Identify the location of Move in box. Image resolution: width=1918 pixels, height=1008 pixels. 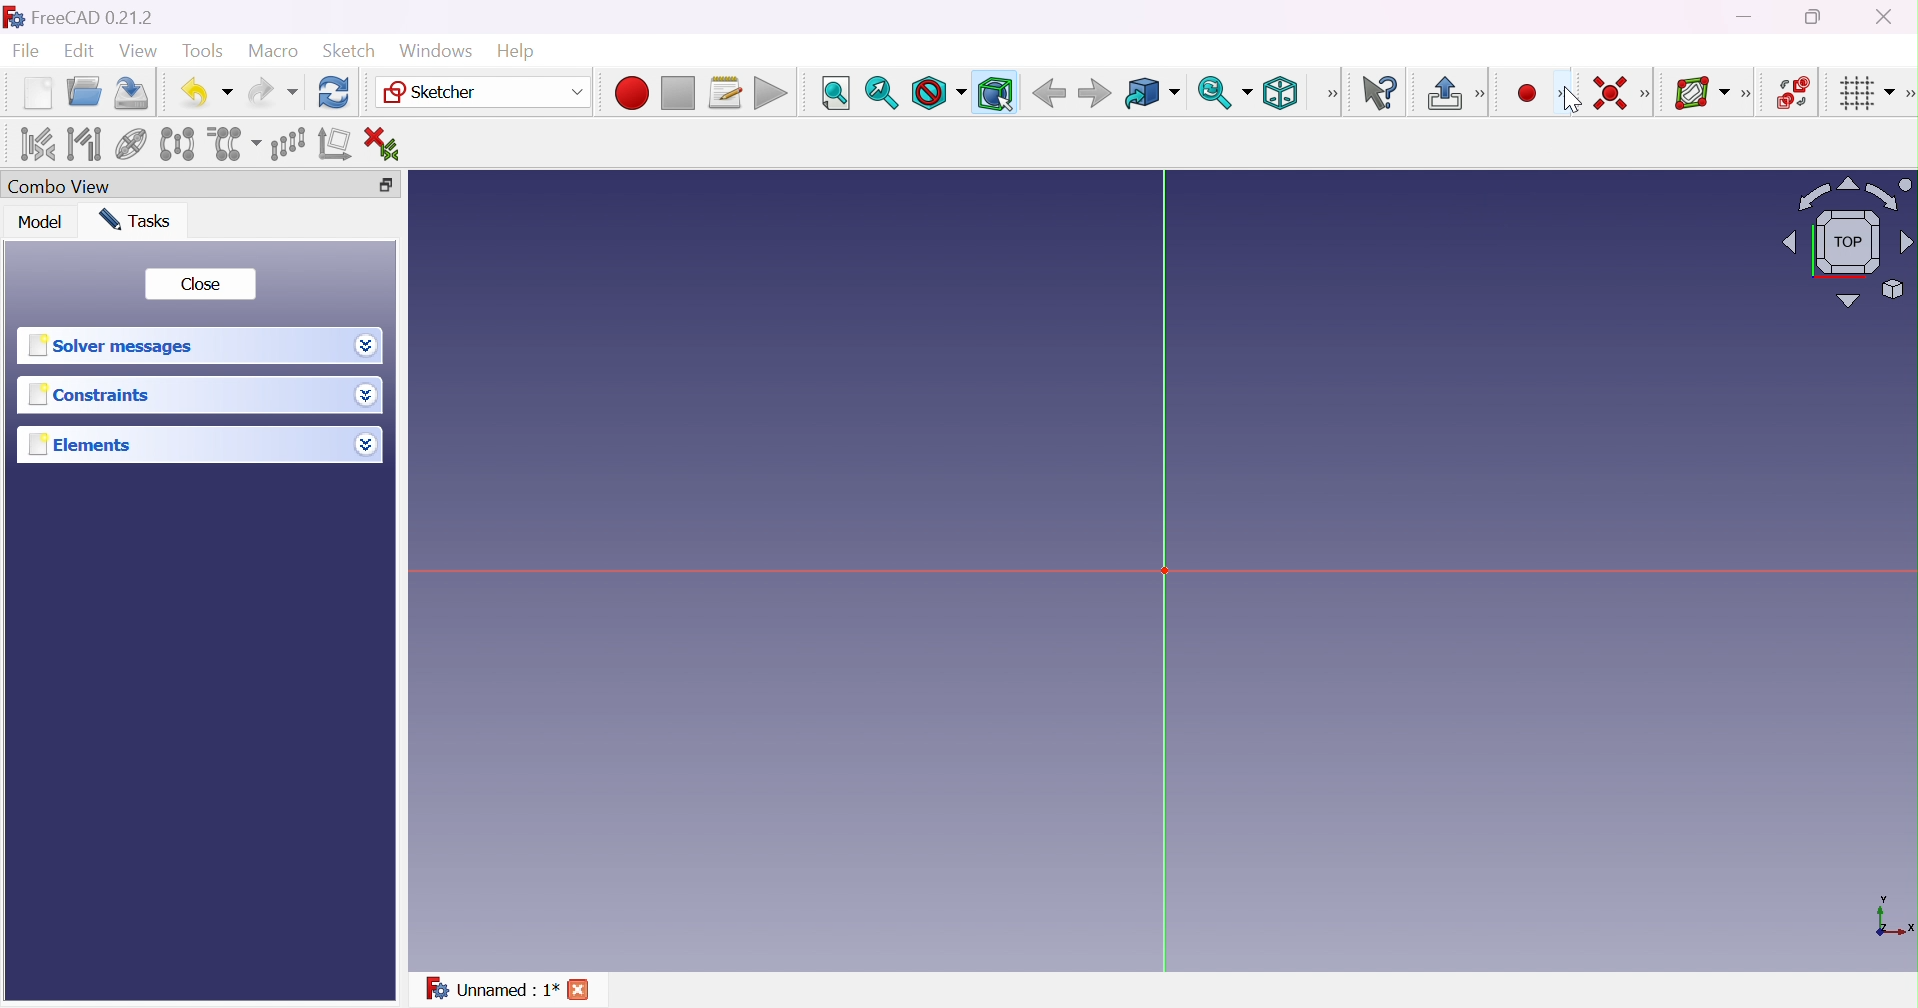
(1151, 94).